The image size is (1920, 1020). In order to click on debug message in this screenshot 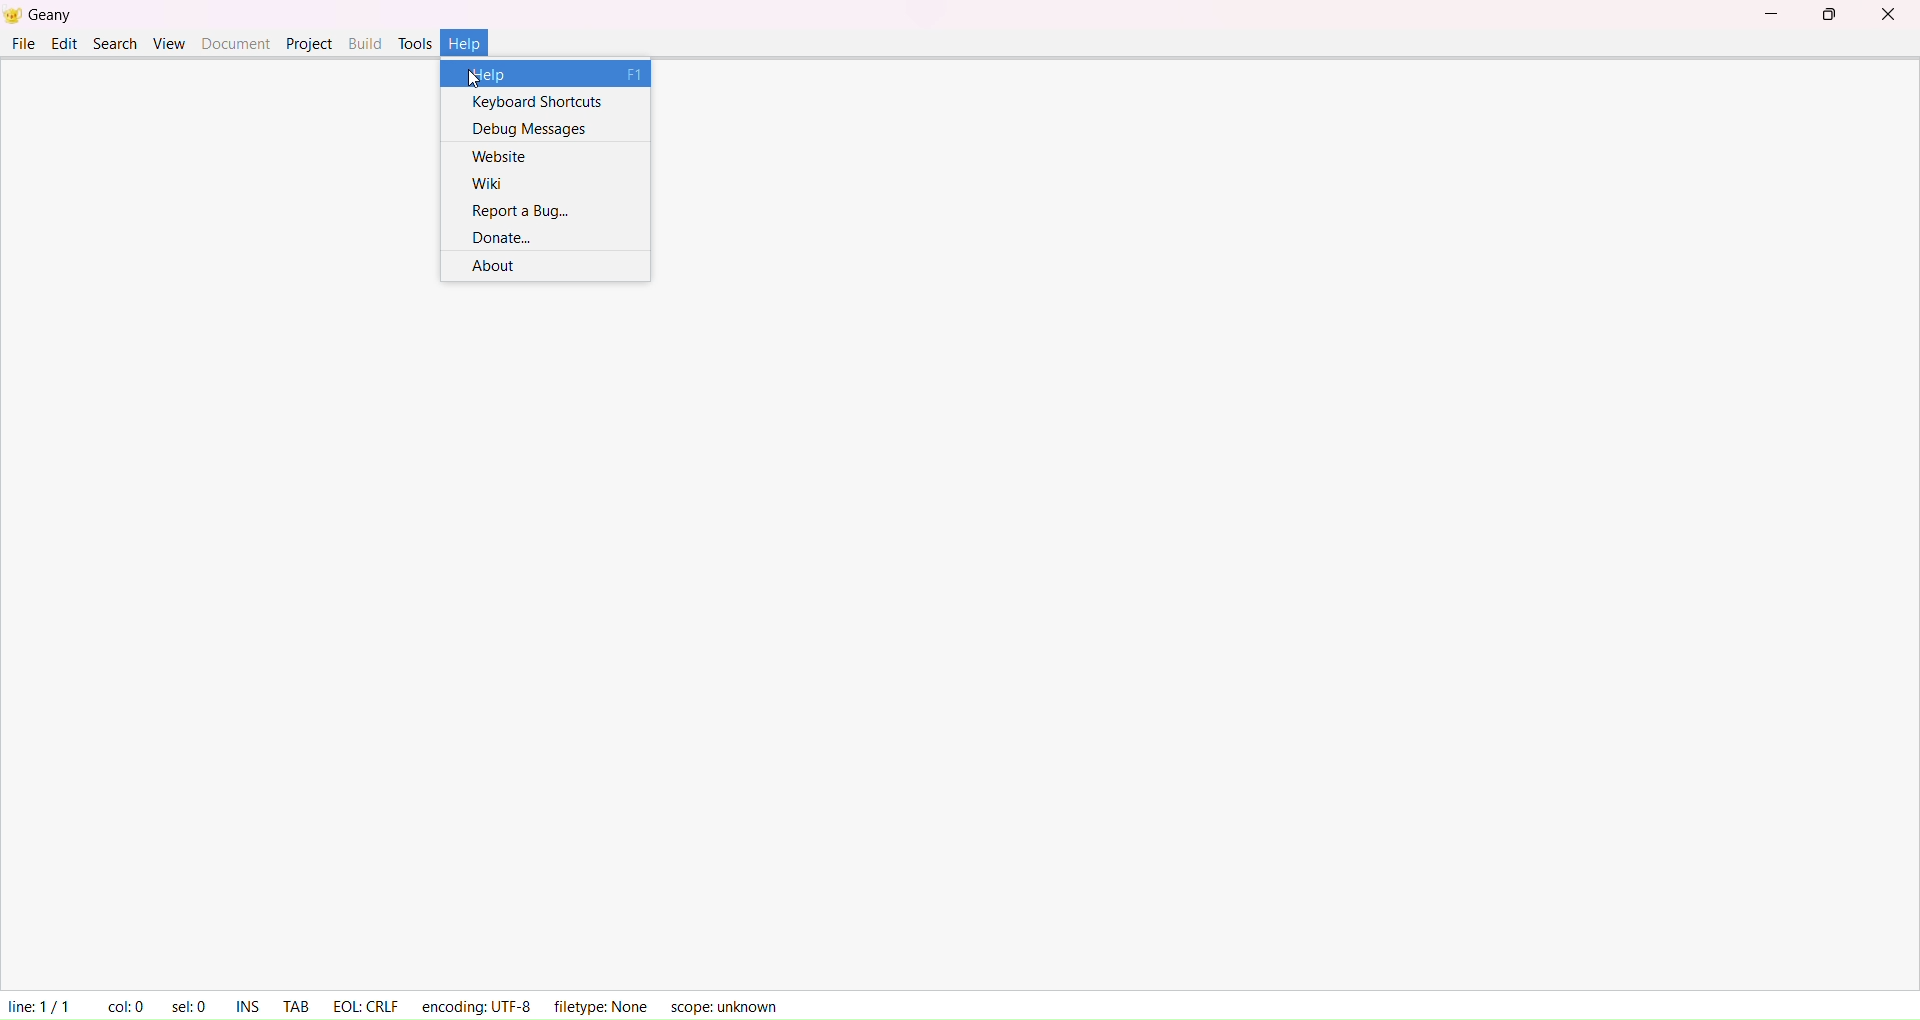, I will do `click(533, 126)`.